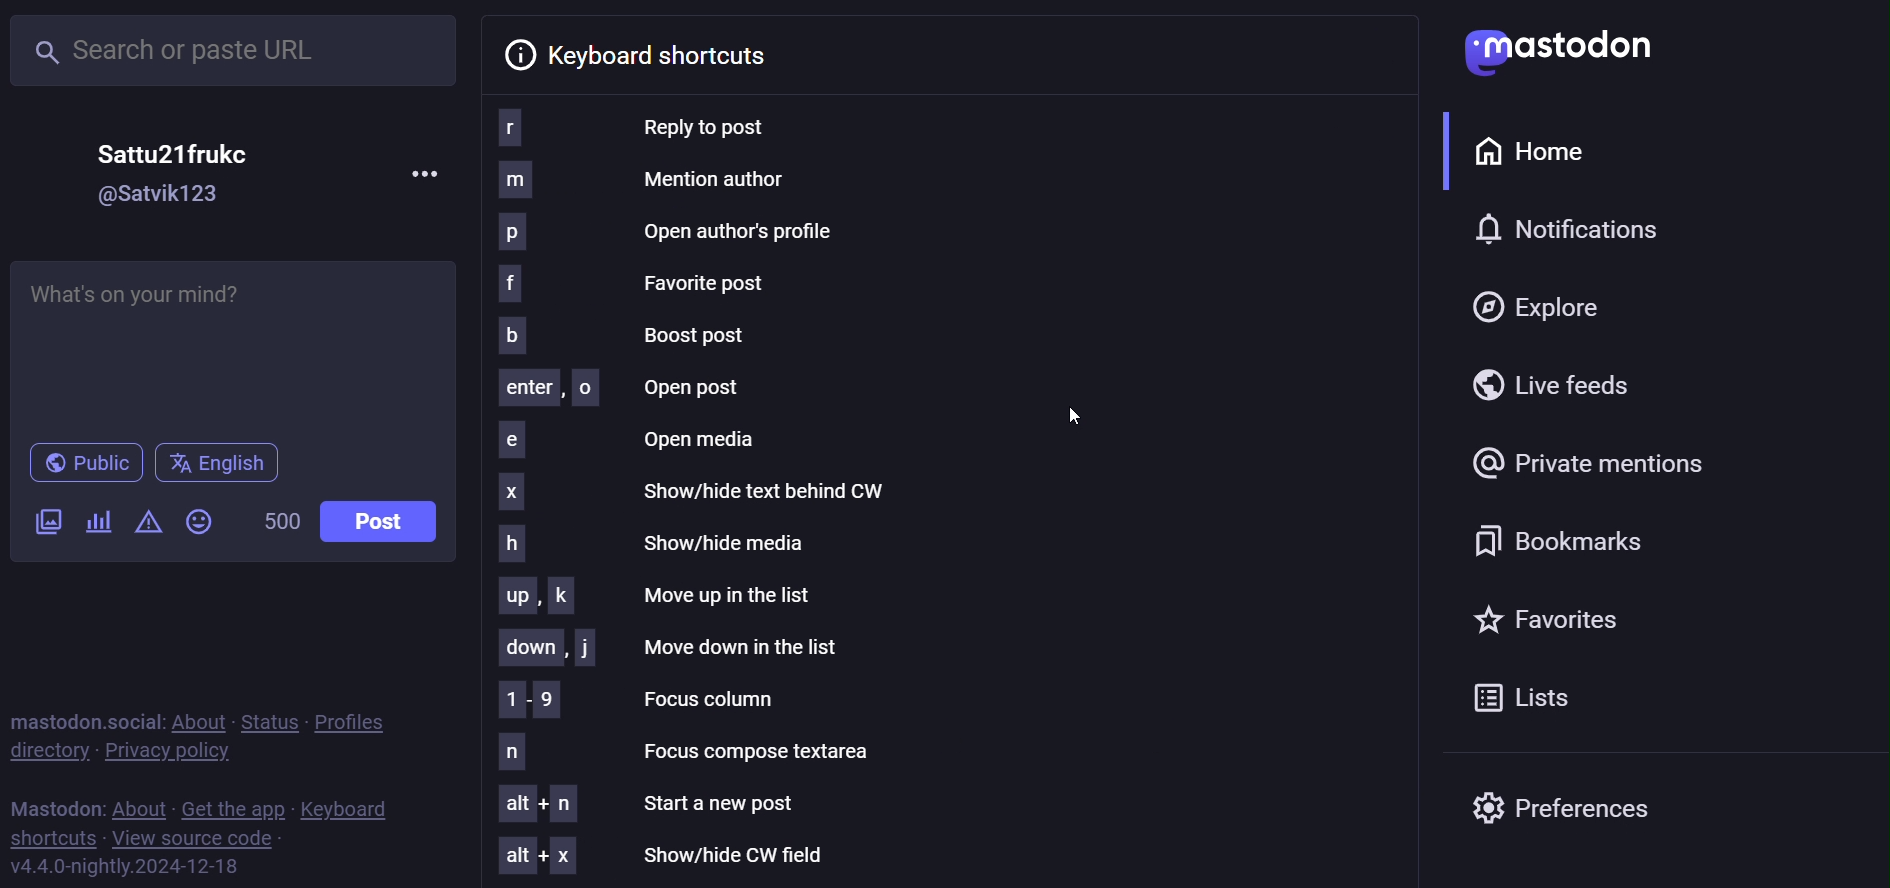 The height and width of the screenshot is (888, 1890). What do you see at coordinates (640, 441) in the screenshot?
I see `open media` at bounding box center [640, 441].